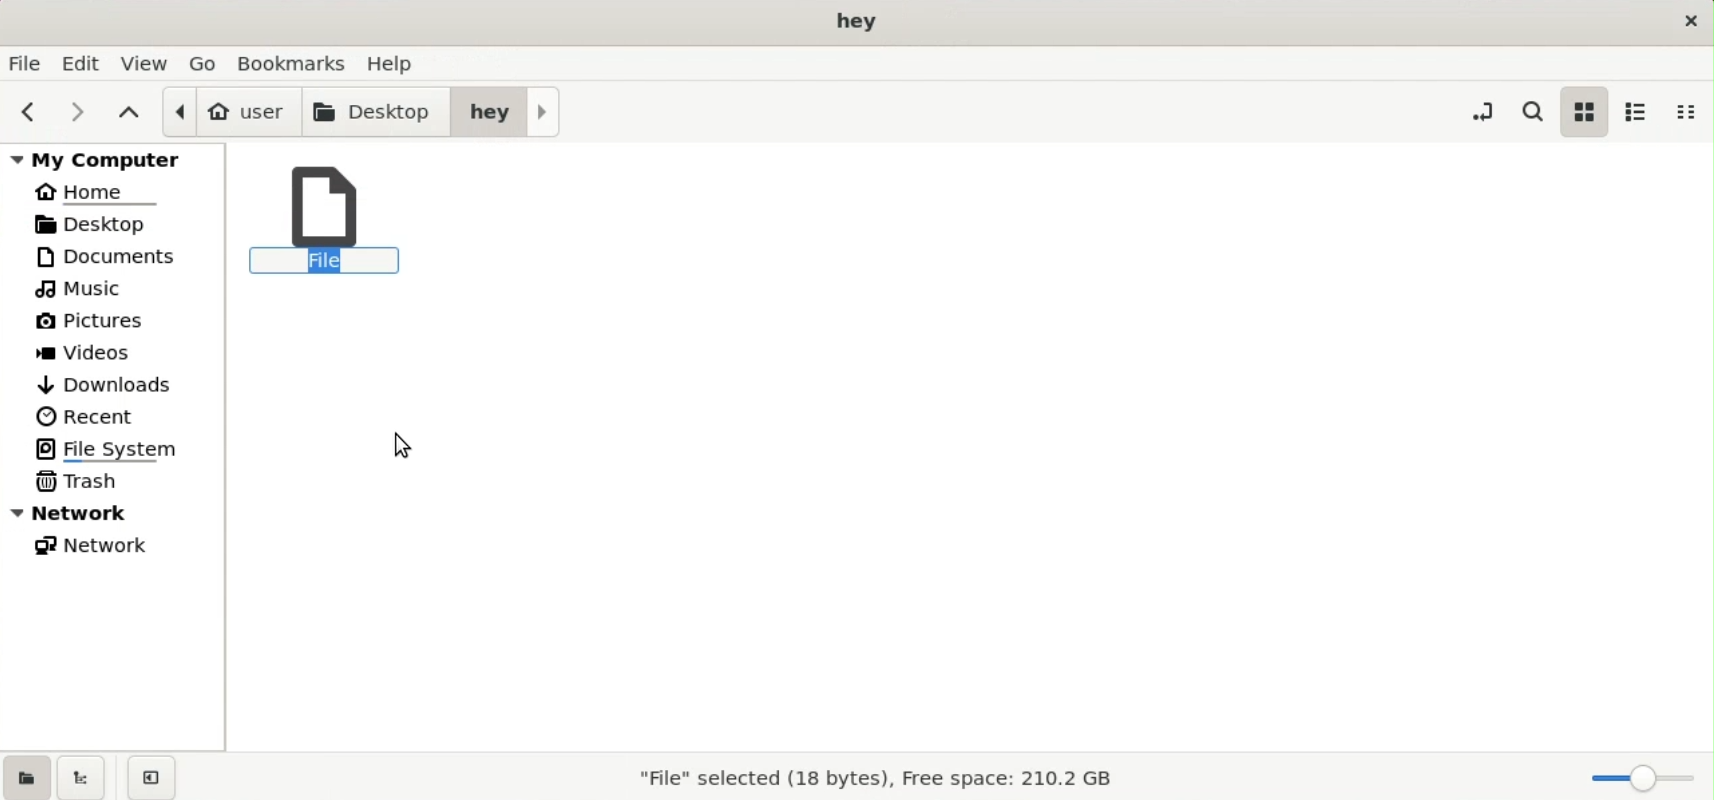 This screenshot has height=800, width=1714. I want to click on next, so click(71, 111).